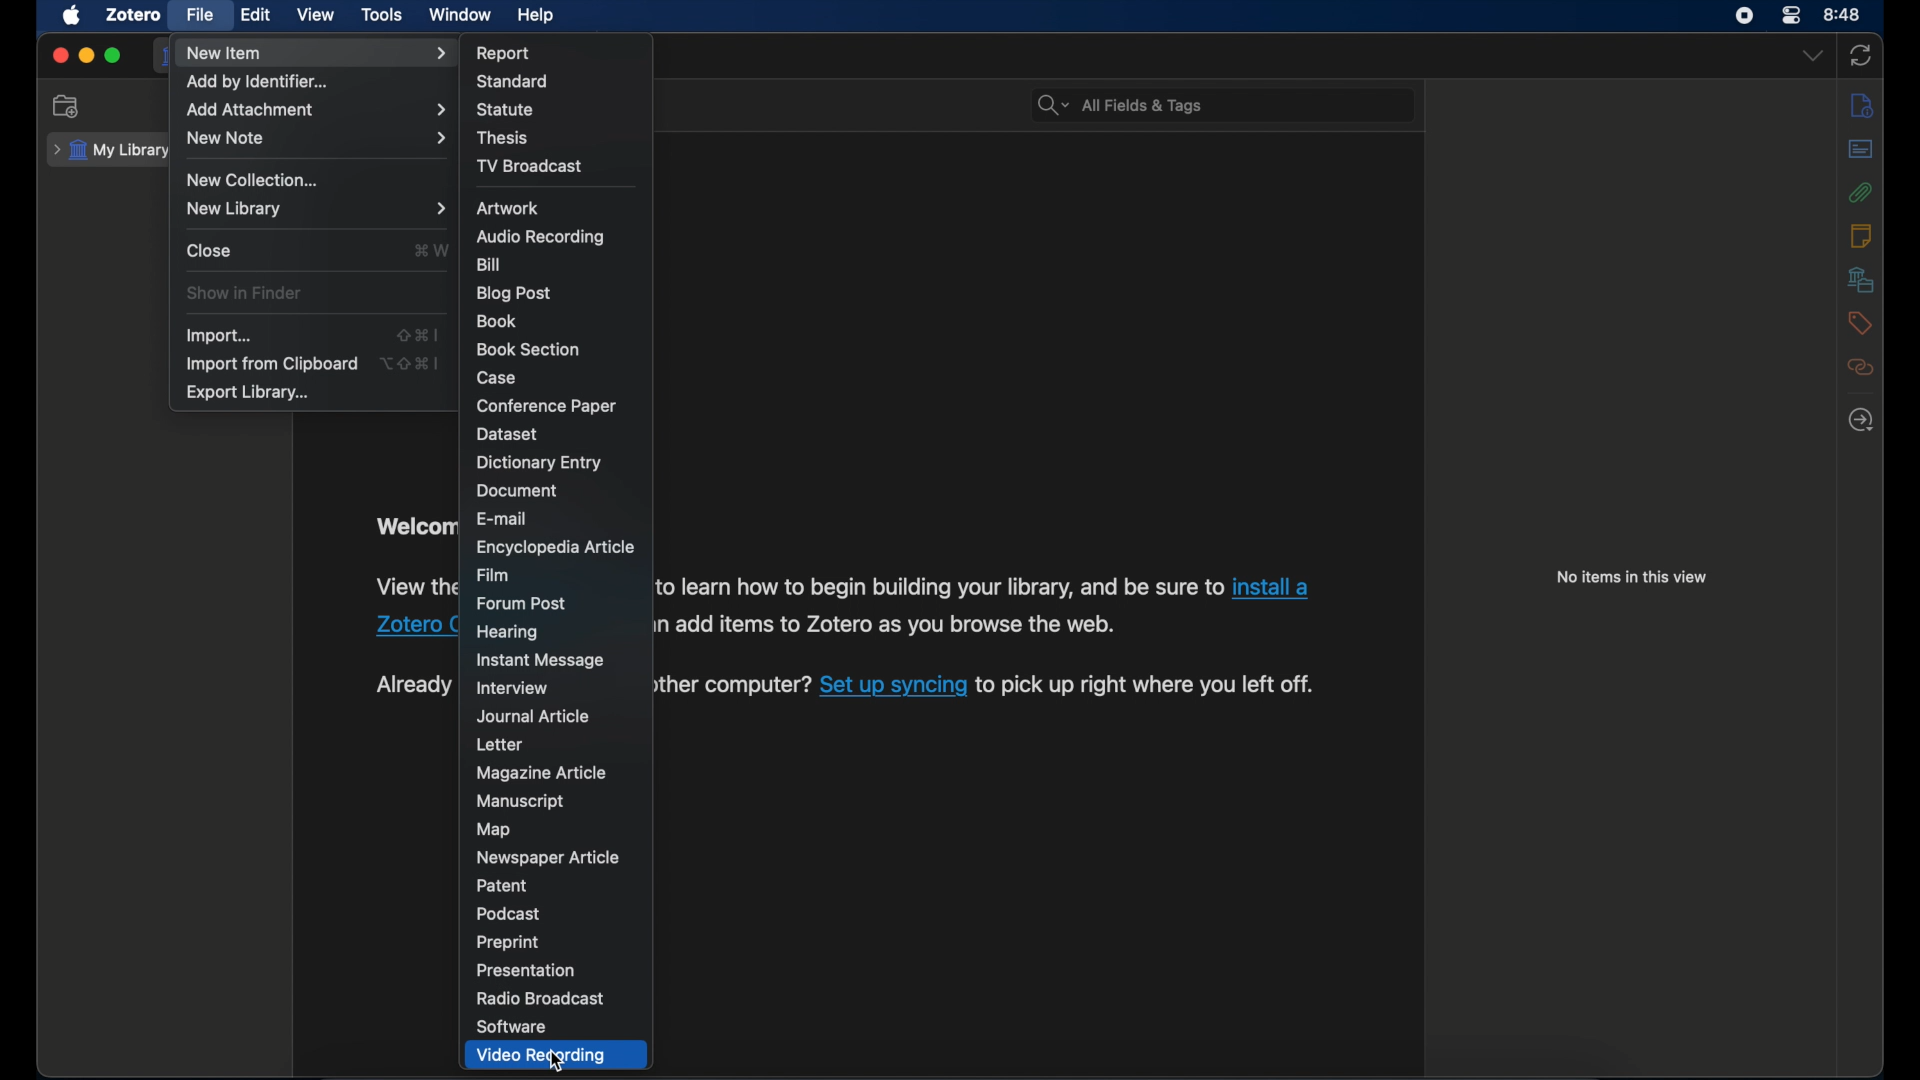 This screenshot has height=1080, width=1920. What do you see at coordinates (313, 210) in the screenshot?
I see `new library ` at bounding box center [313, 210].